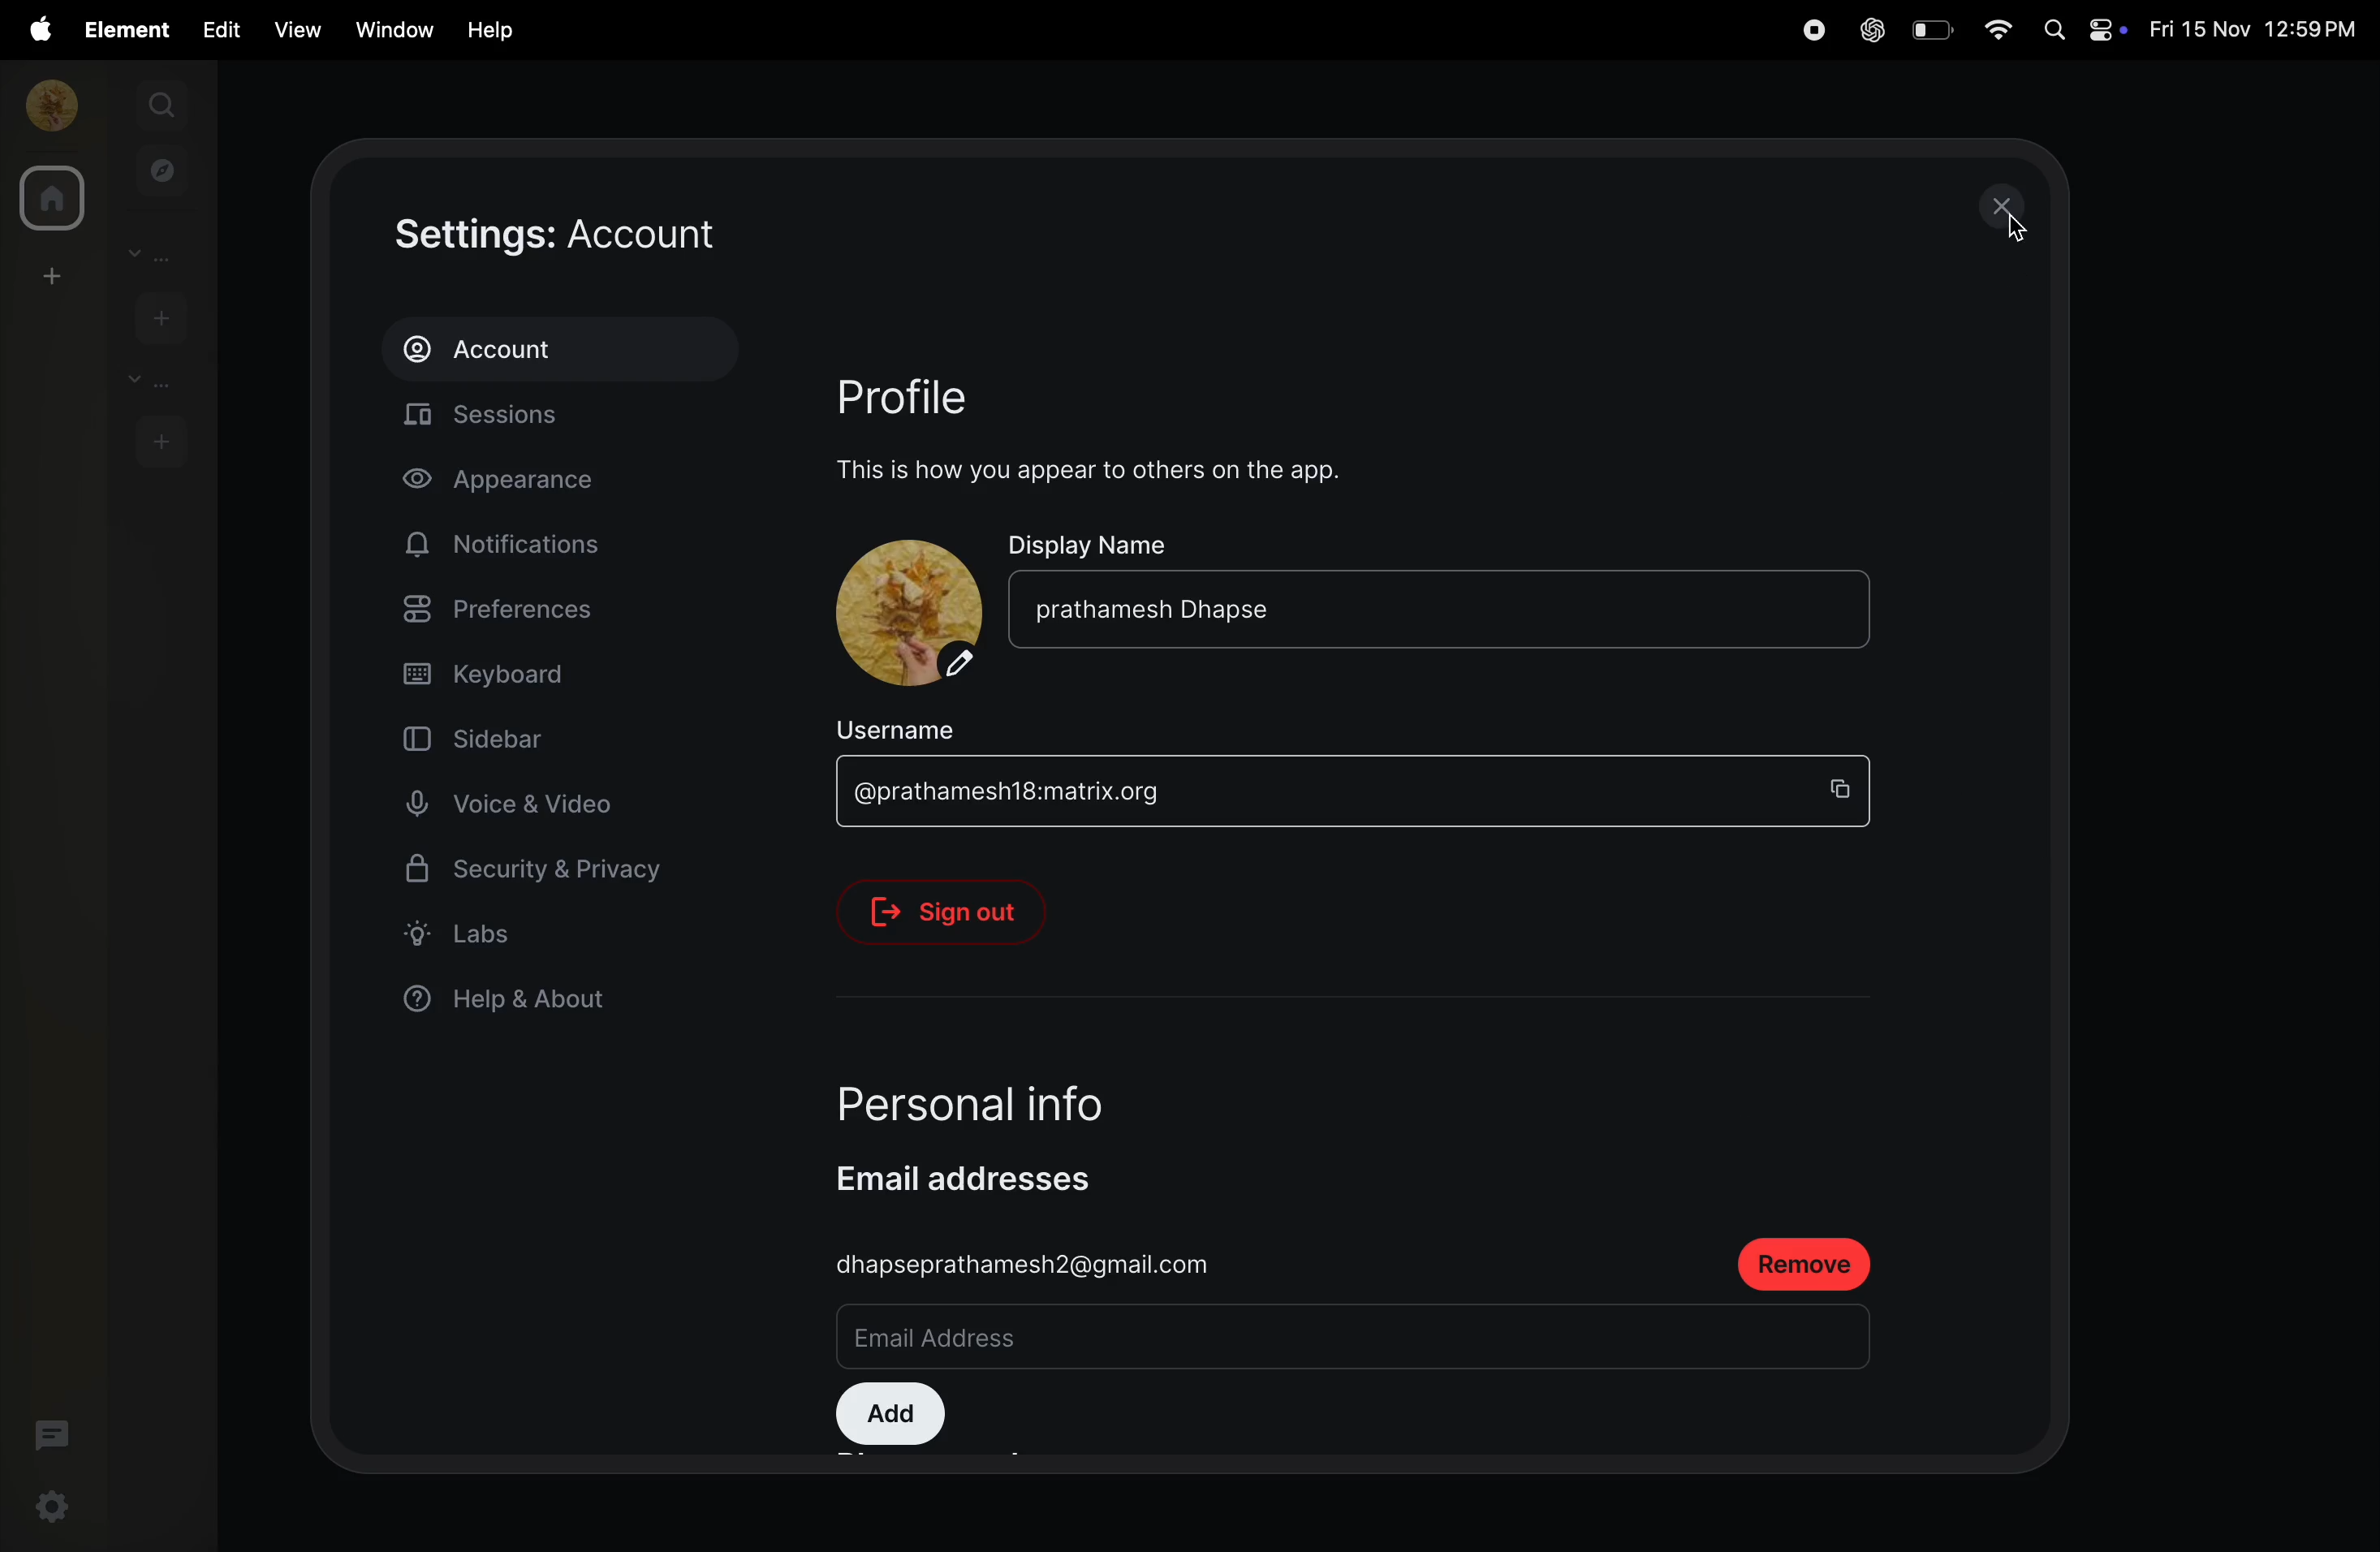 The height and width of the screenshot is (1552, 2380). What do you see at coordinates (558, 349) in the screenshot?
I see `account` at bounding box center [558, 349].